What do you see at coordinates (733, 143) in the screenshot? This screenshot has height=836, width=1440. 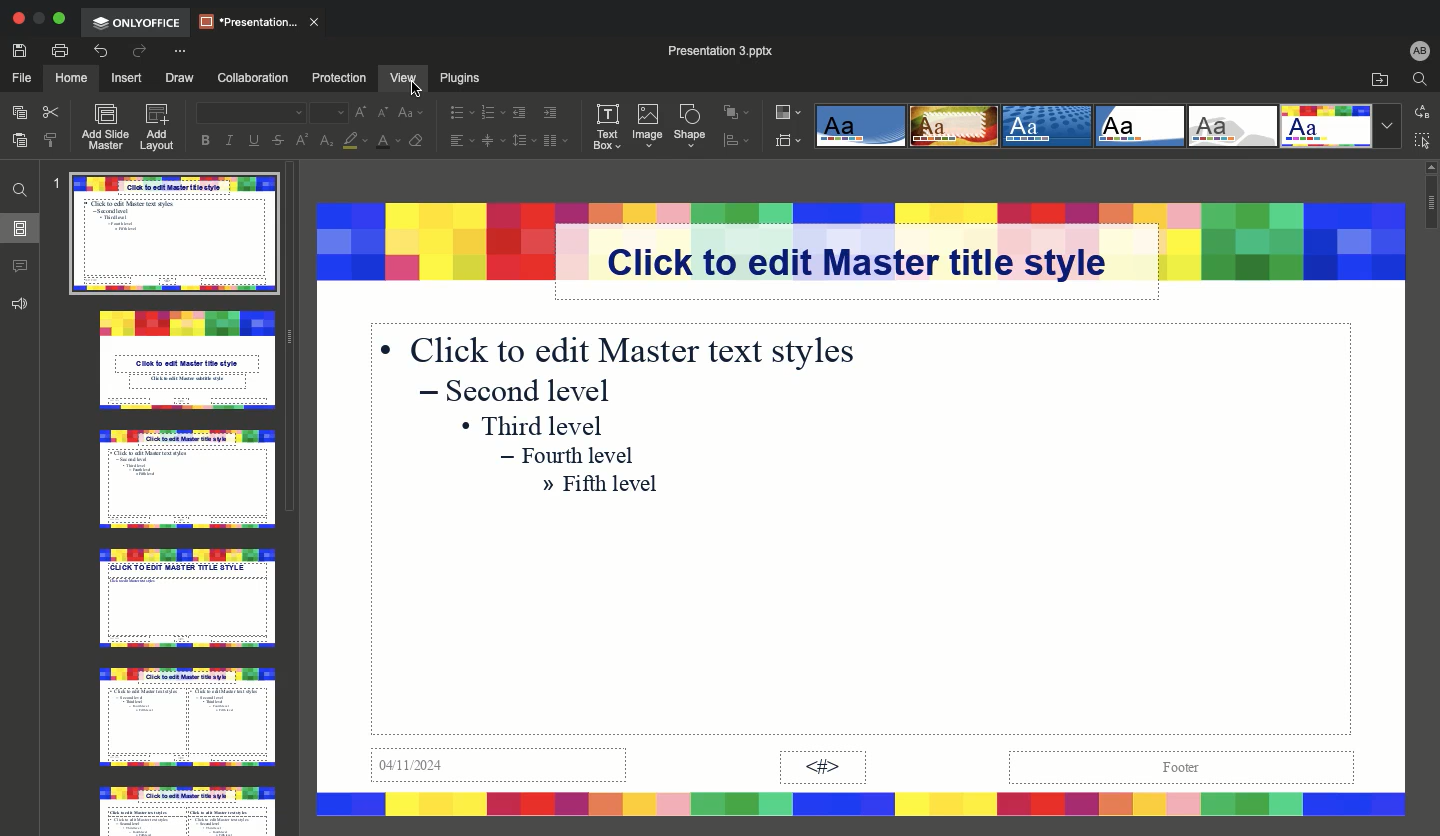 I see `Align shape` at bounding box center [733, 143].